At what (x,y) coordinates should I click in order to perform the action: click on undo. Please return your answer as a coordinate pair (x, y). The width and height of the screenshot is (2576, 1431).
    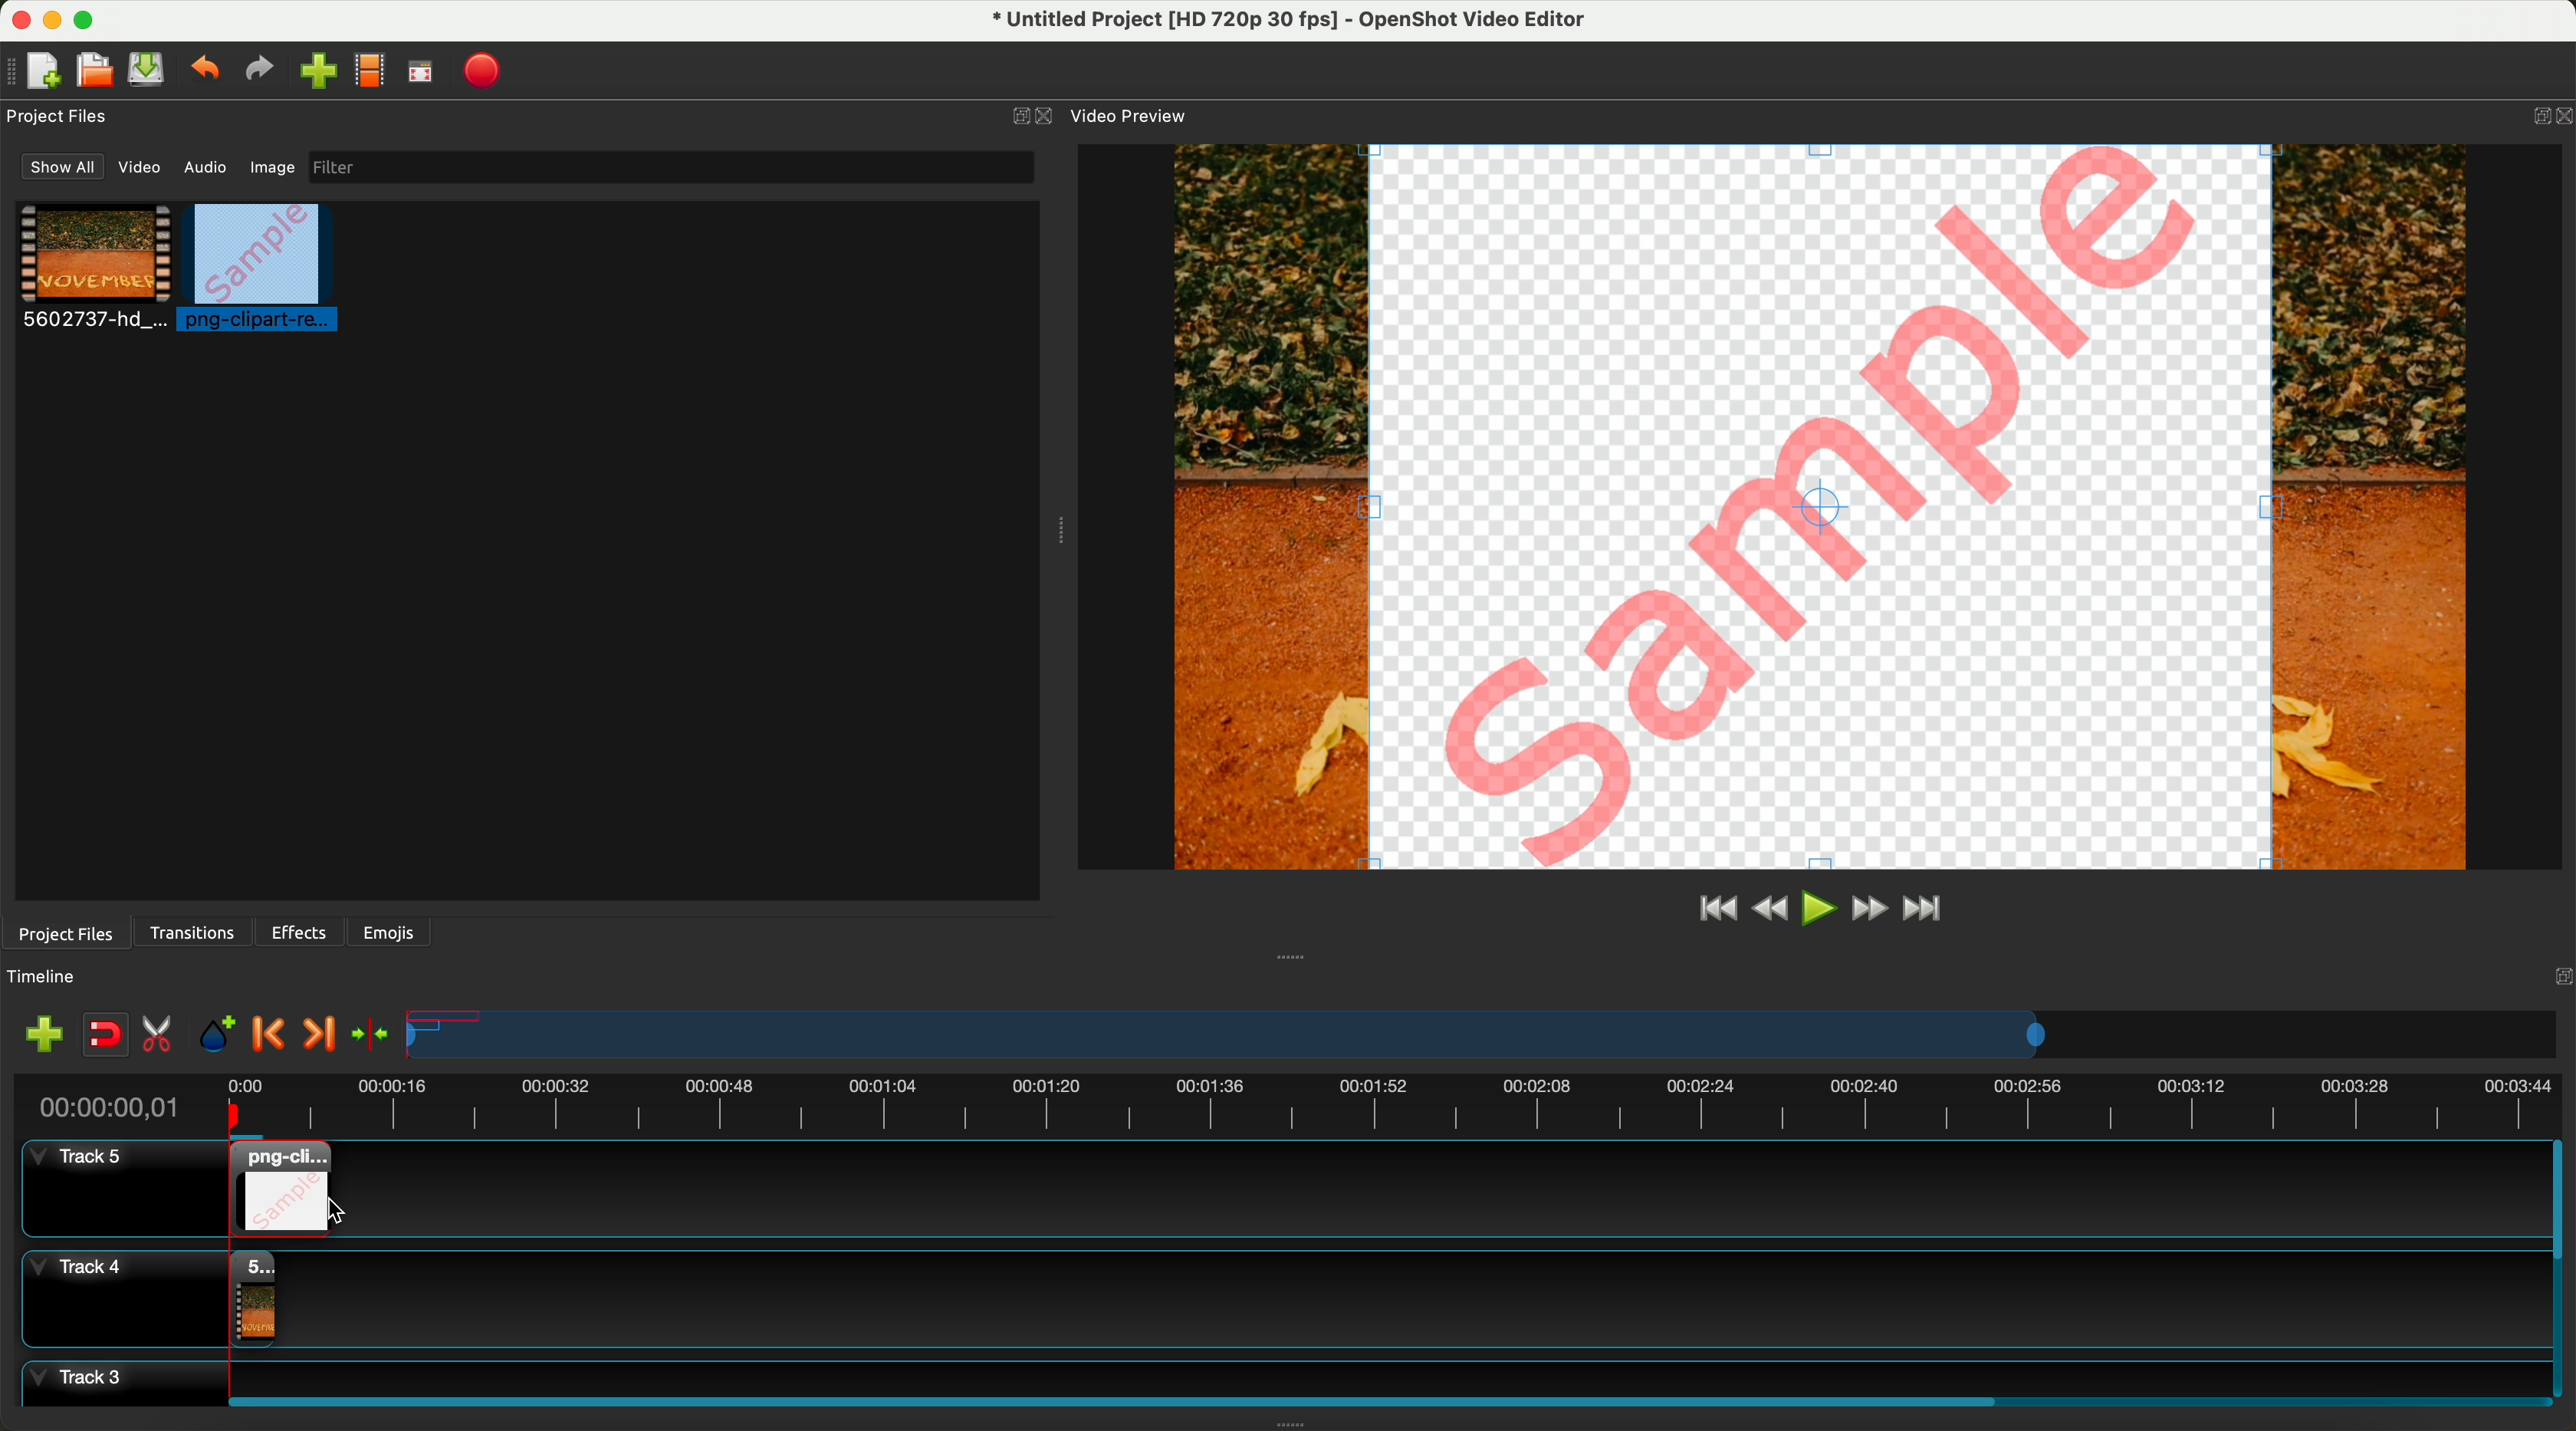
    Looking at the image, I should click on (208, 72).